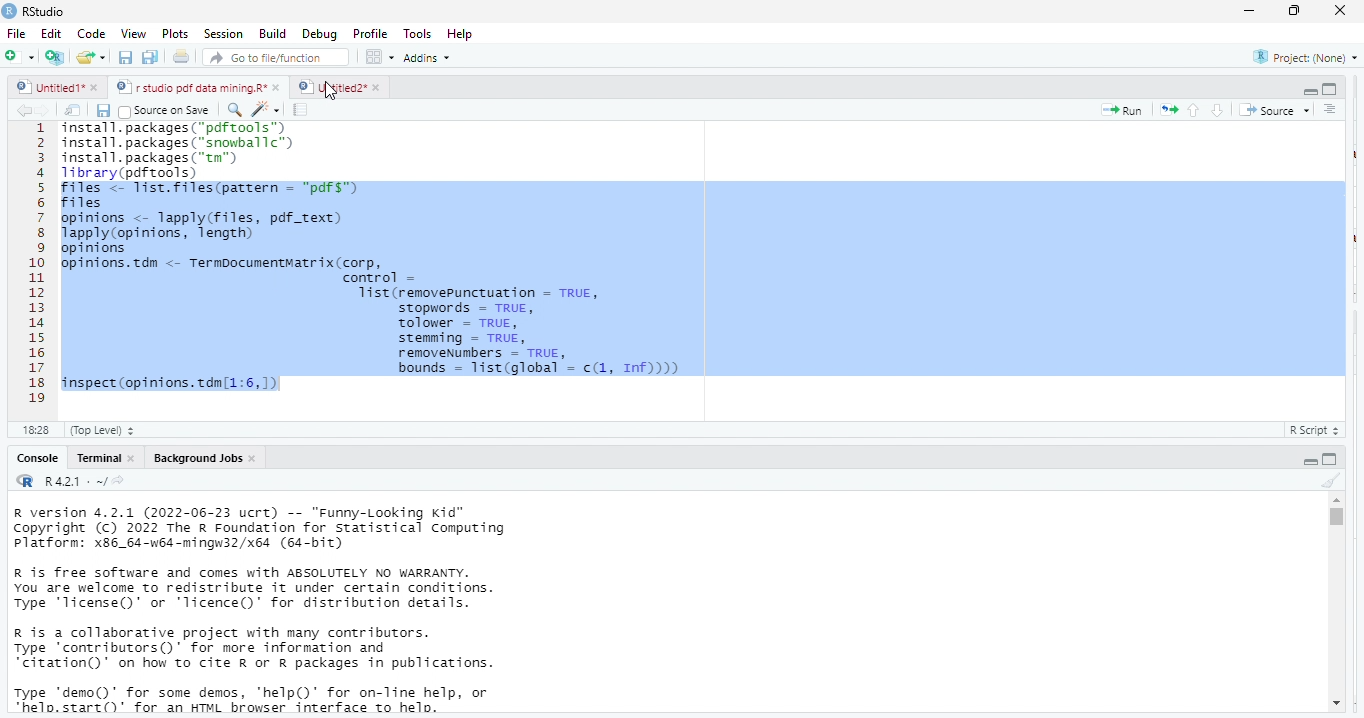  Describe the element at coordinates (1342, 11) in the screenshot. I see `close` at that location.